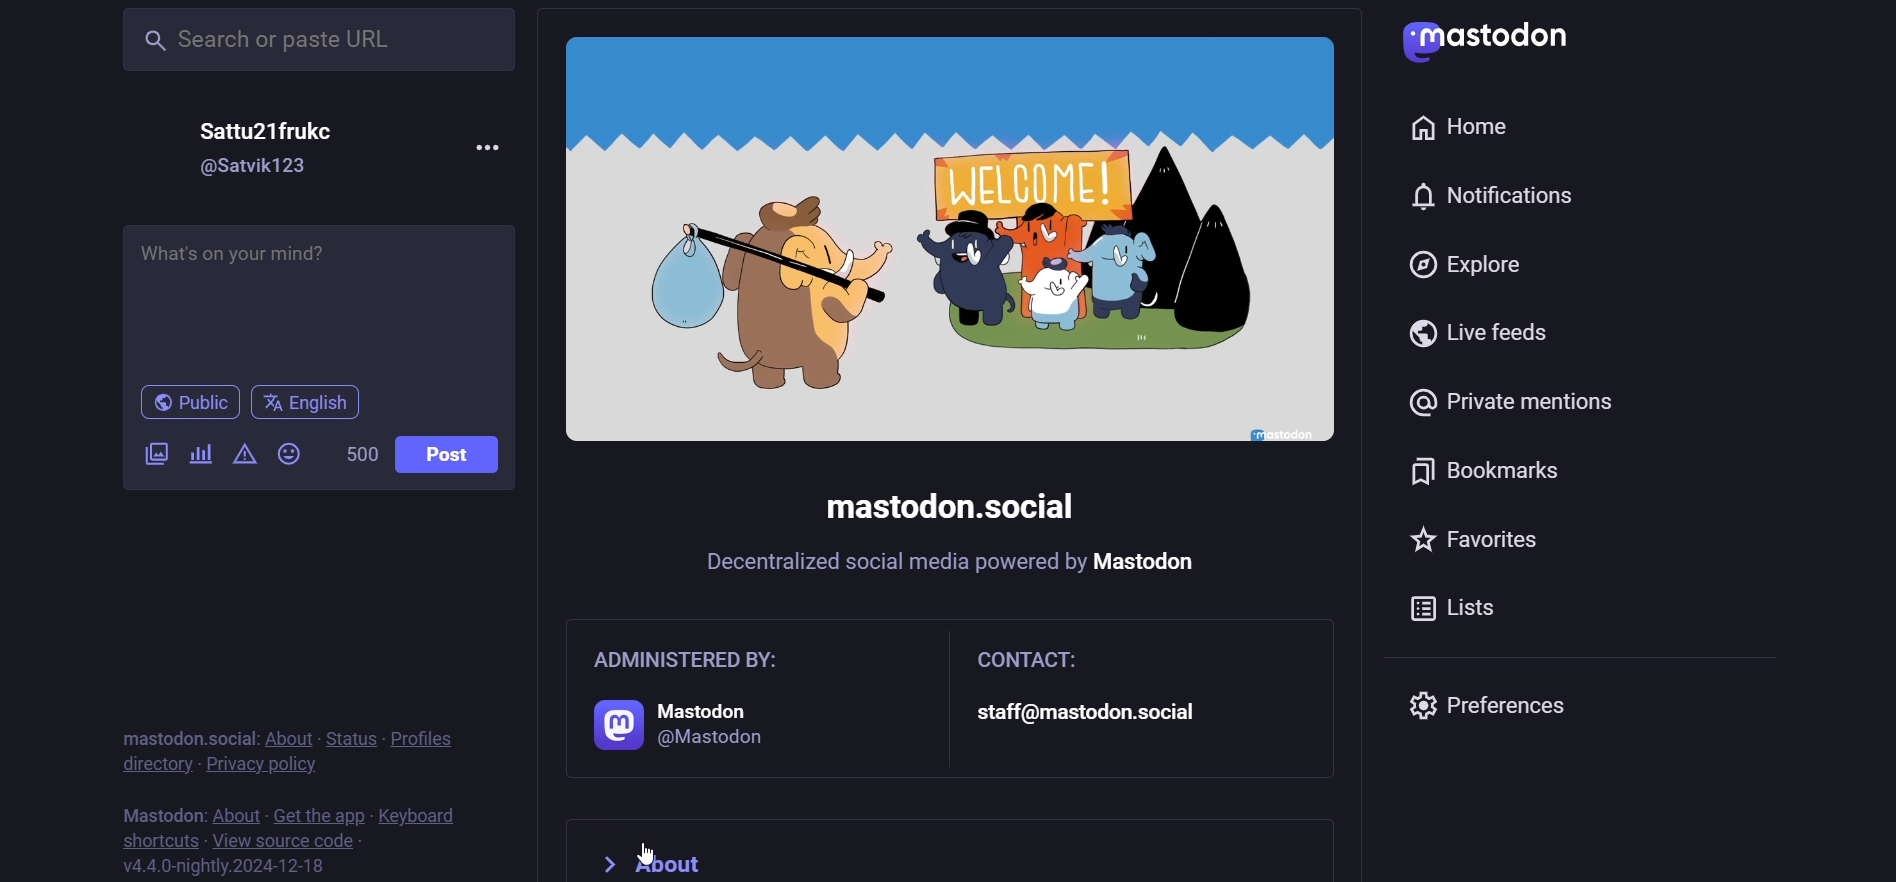  What do you see at coordinates (287, 738) in the screenshot?
I see `about` at bounding box center [287, 738].